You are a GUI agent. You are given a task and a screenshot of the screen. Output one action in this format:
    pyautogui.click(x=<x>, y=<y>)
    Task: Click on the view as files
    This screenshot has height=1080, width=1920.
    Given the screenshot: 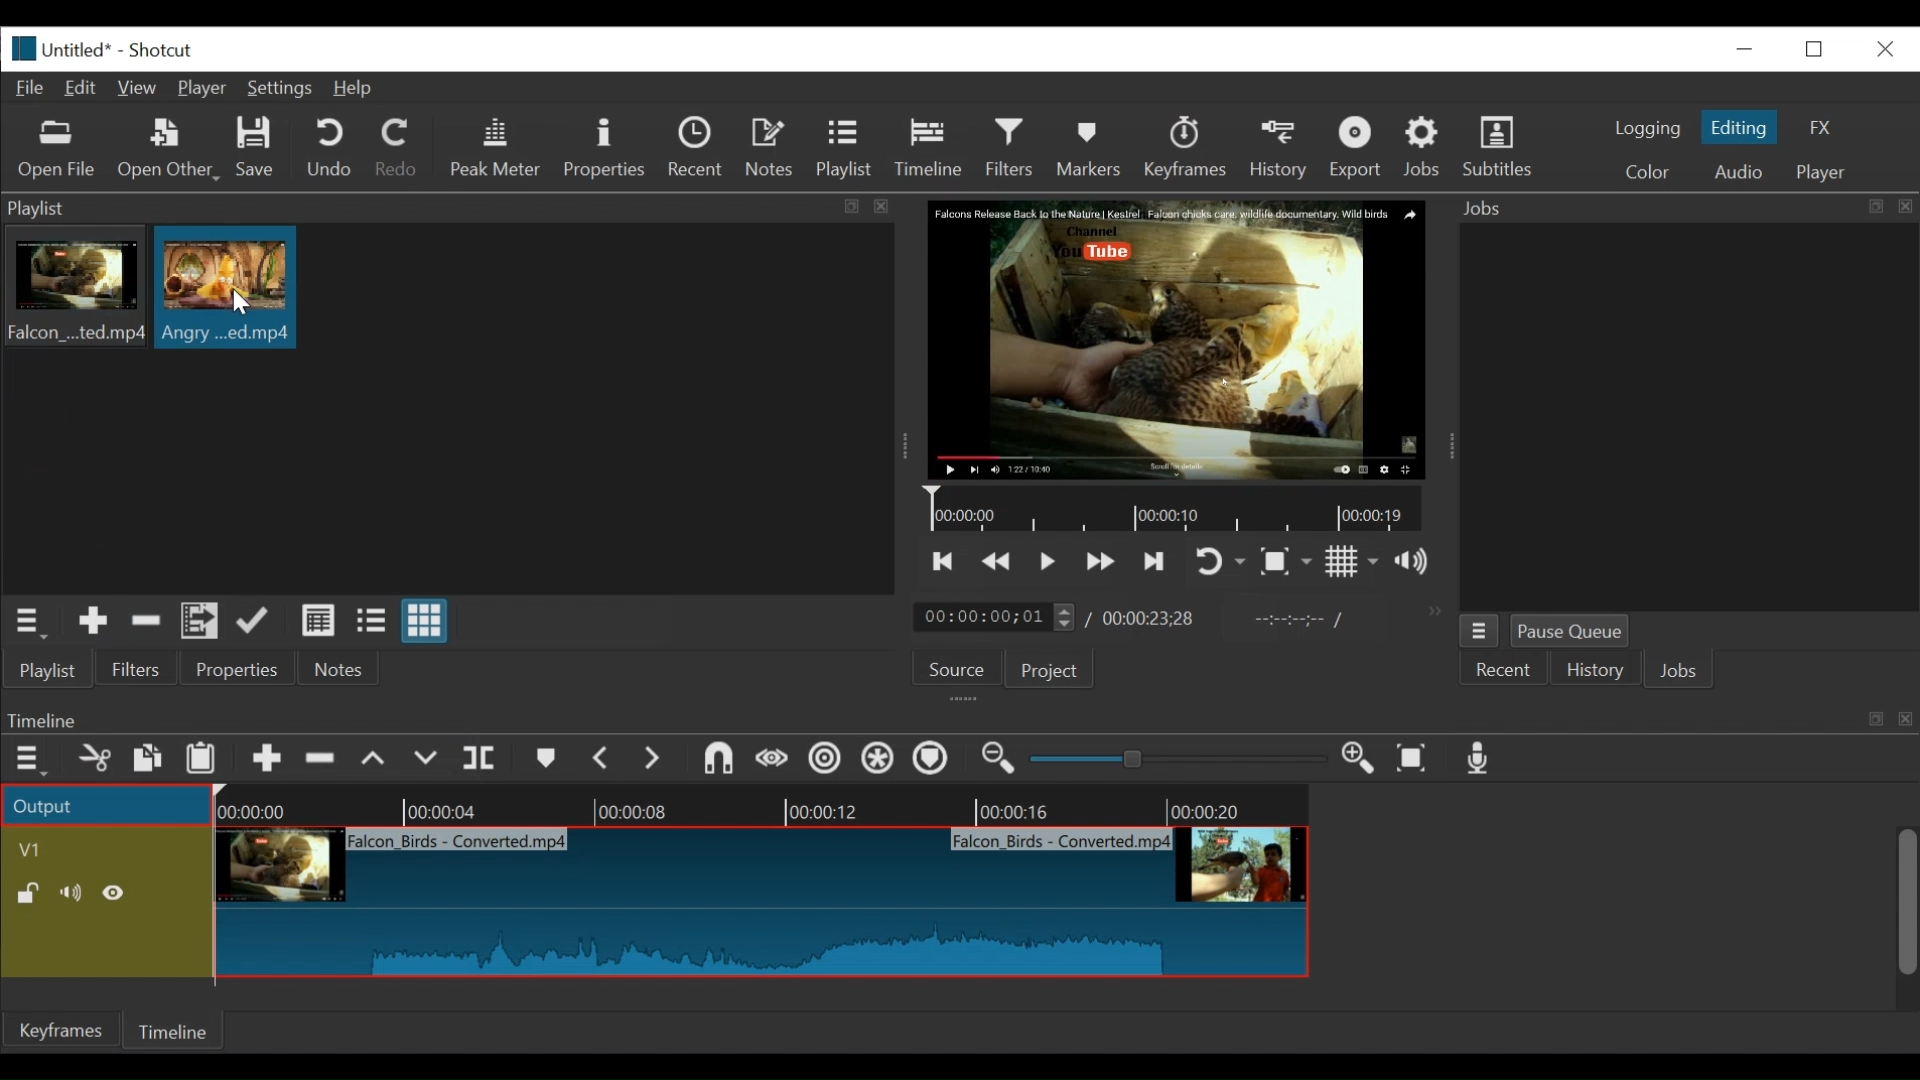 What is the action you would take?
    pyautogui.click(x=373, y=620)
    